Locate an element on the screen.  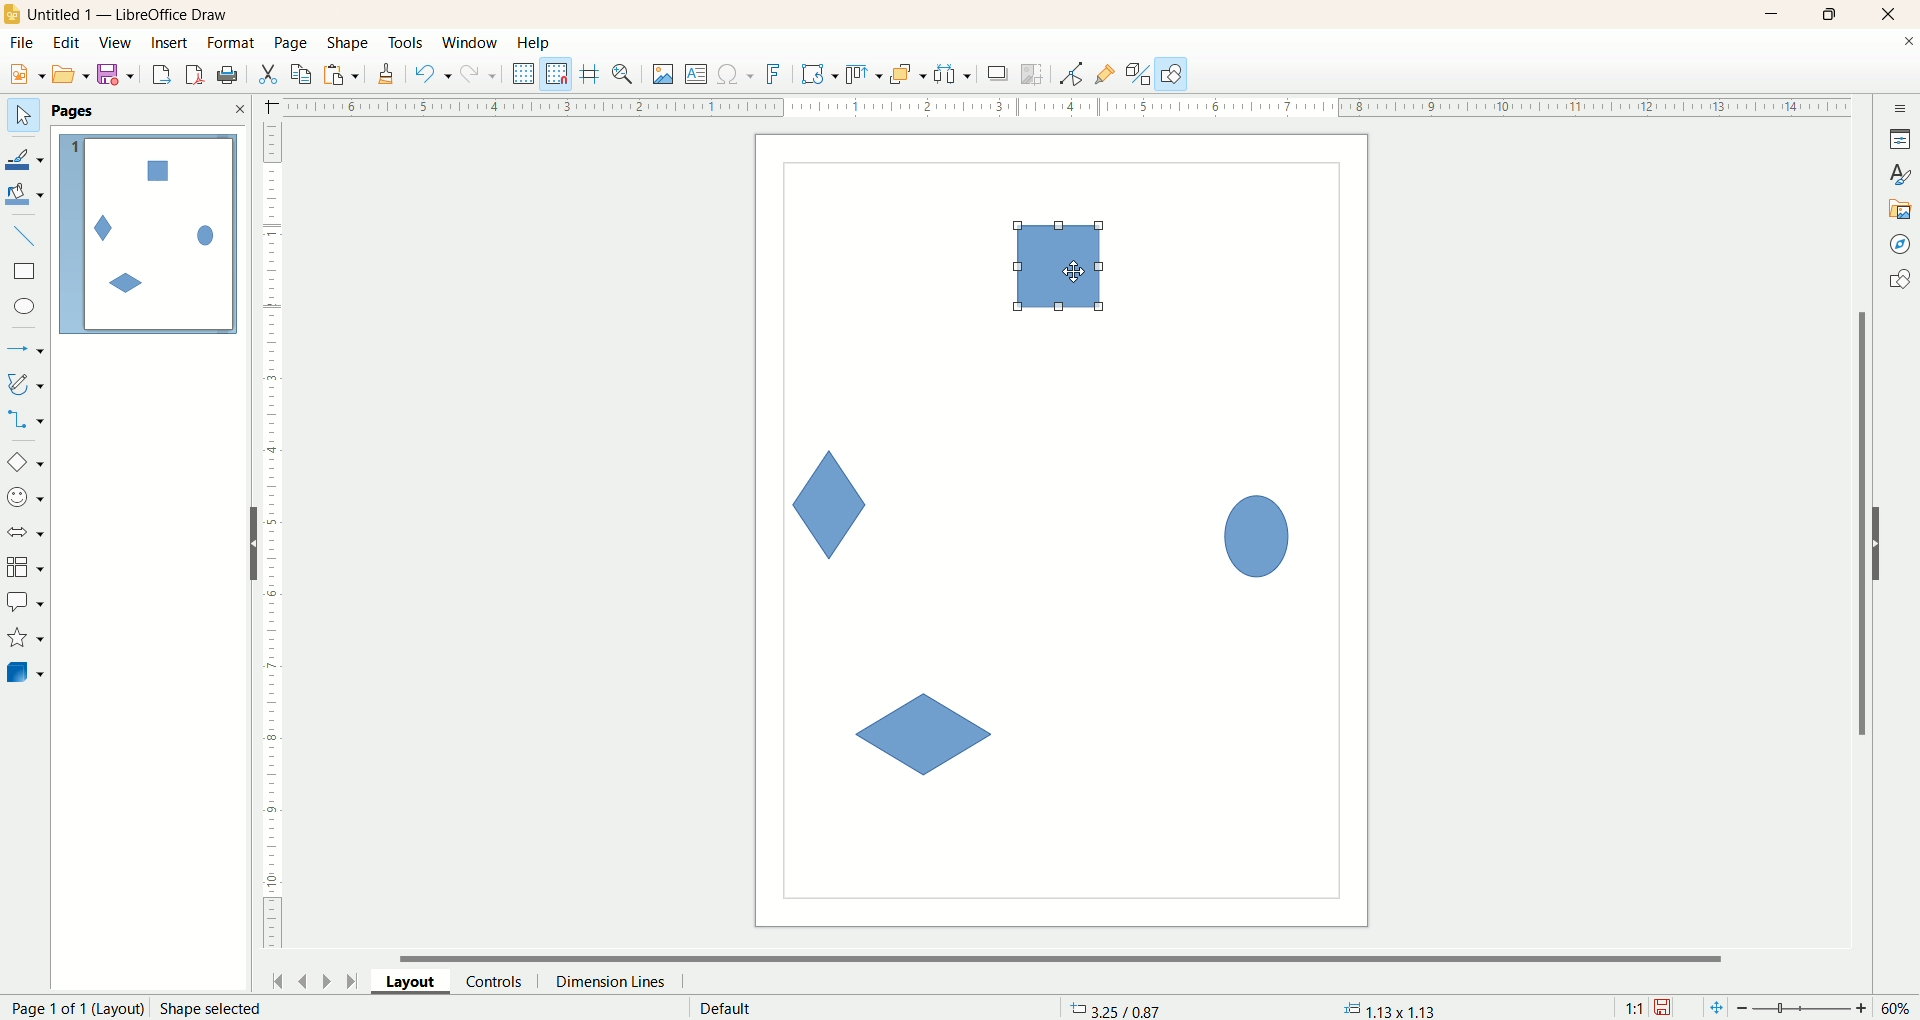
maximize is located at coordinates (1831, 14).